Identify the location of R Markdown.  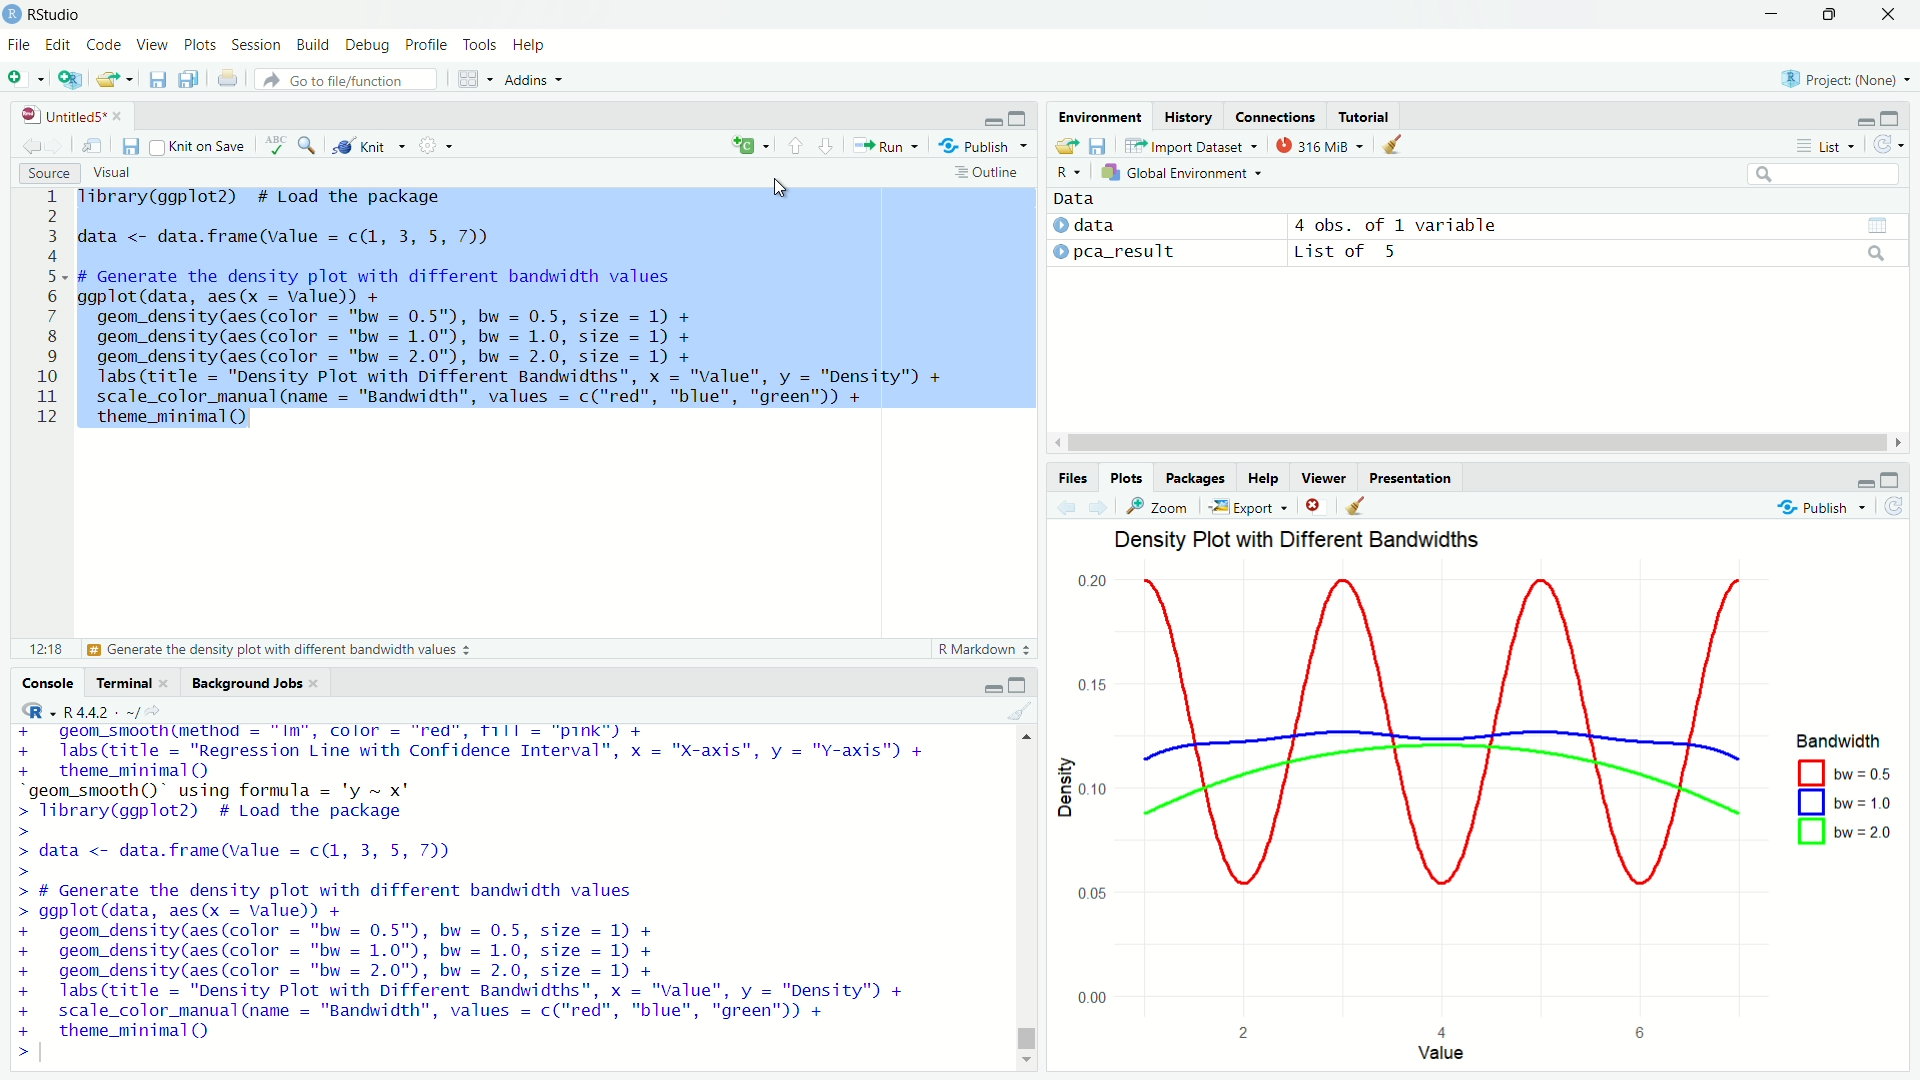
(987, 649).